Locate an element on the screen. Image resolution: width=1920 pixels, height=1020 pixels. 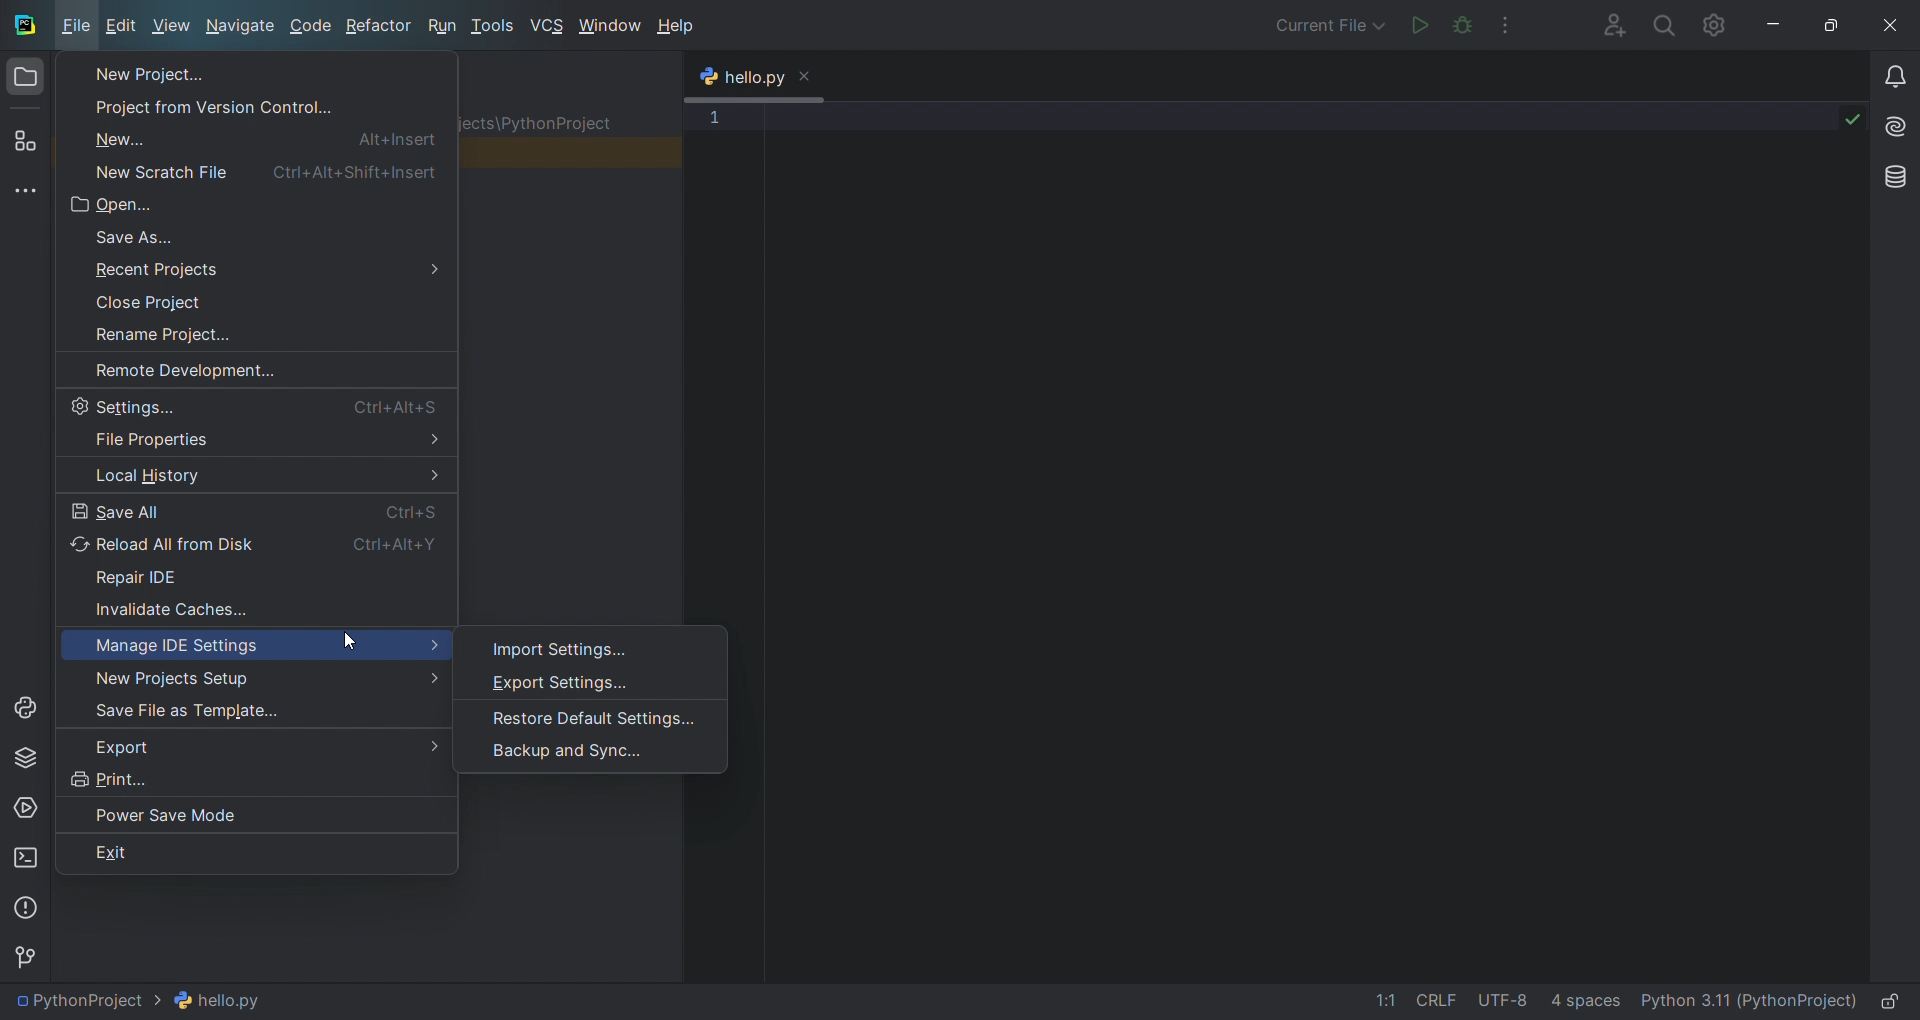
close is located at coordinates (1890, 24).